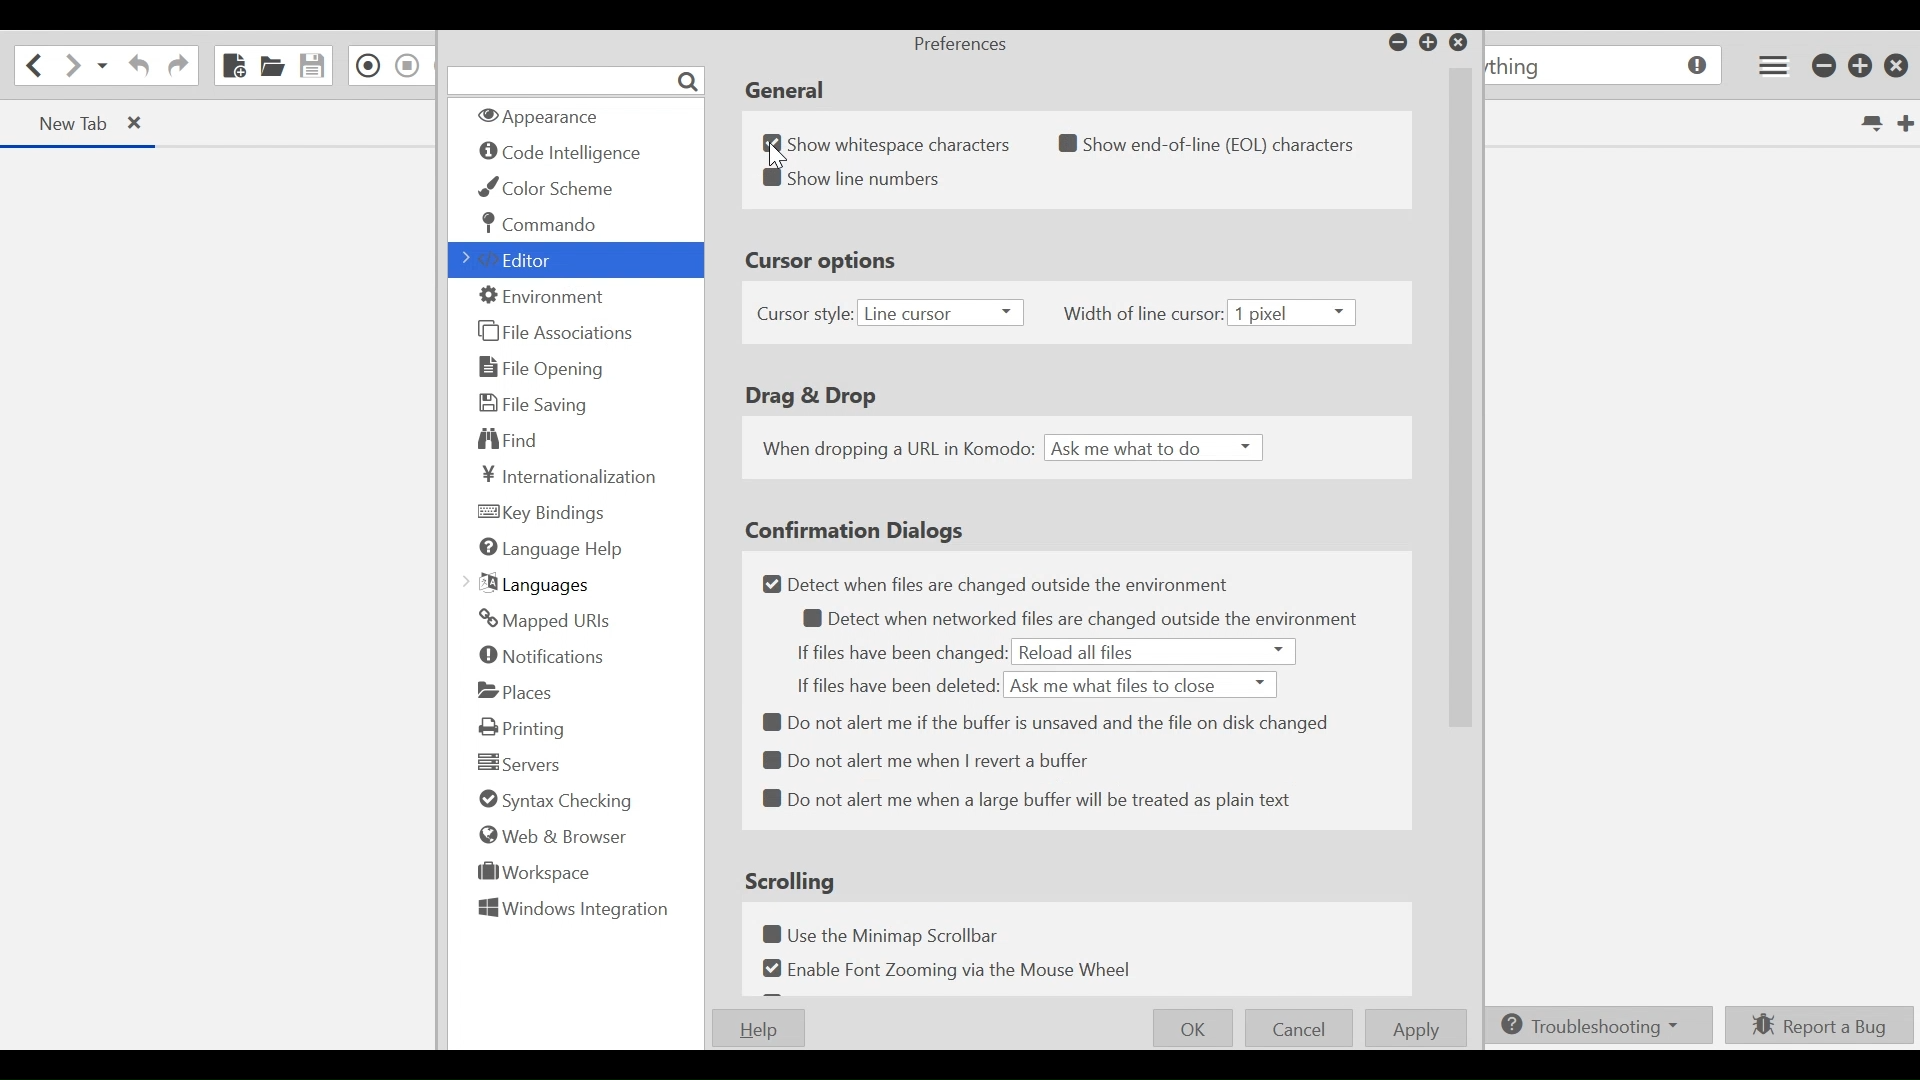 Image resolution: width=1920 pixels, height=1080 pixels. What do you see at coordinates (1143, 316) in the screenshot?
I see `Width of line cursor` at bounding box center [1143, 316].